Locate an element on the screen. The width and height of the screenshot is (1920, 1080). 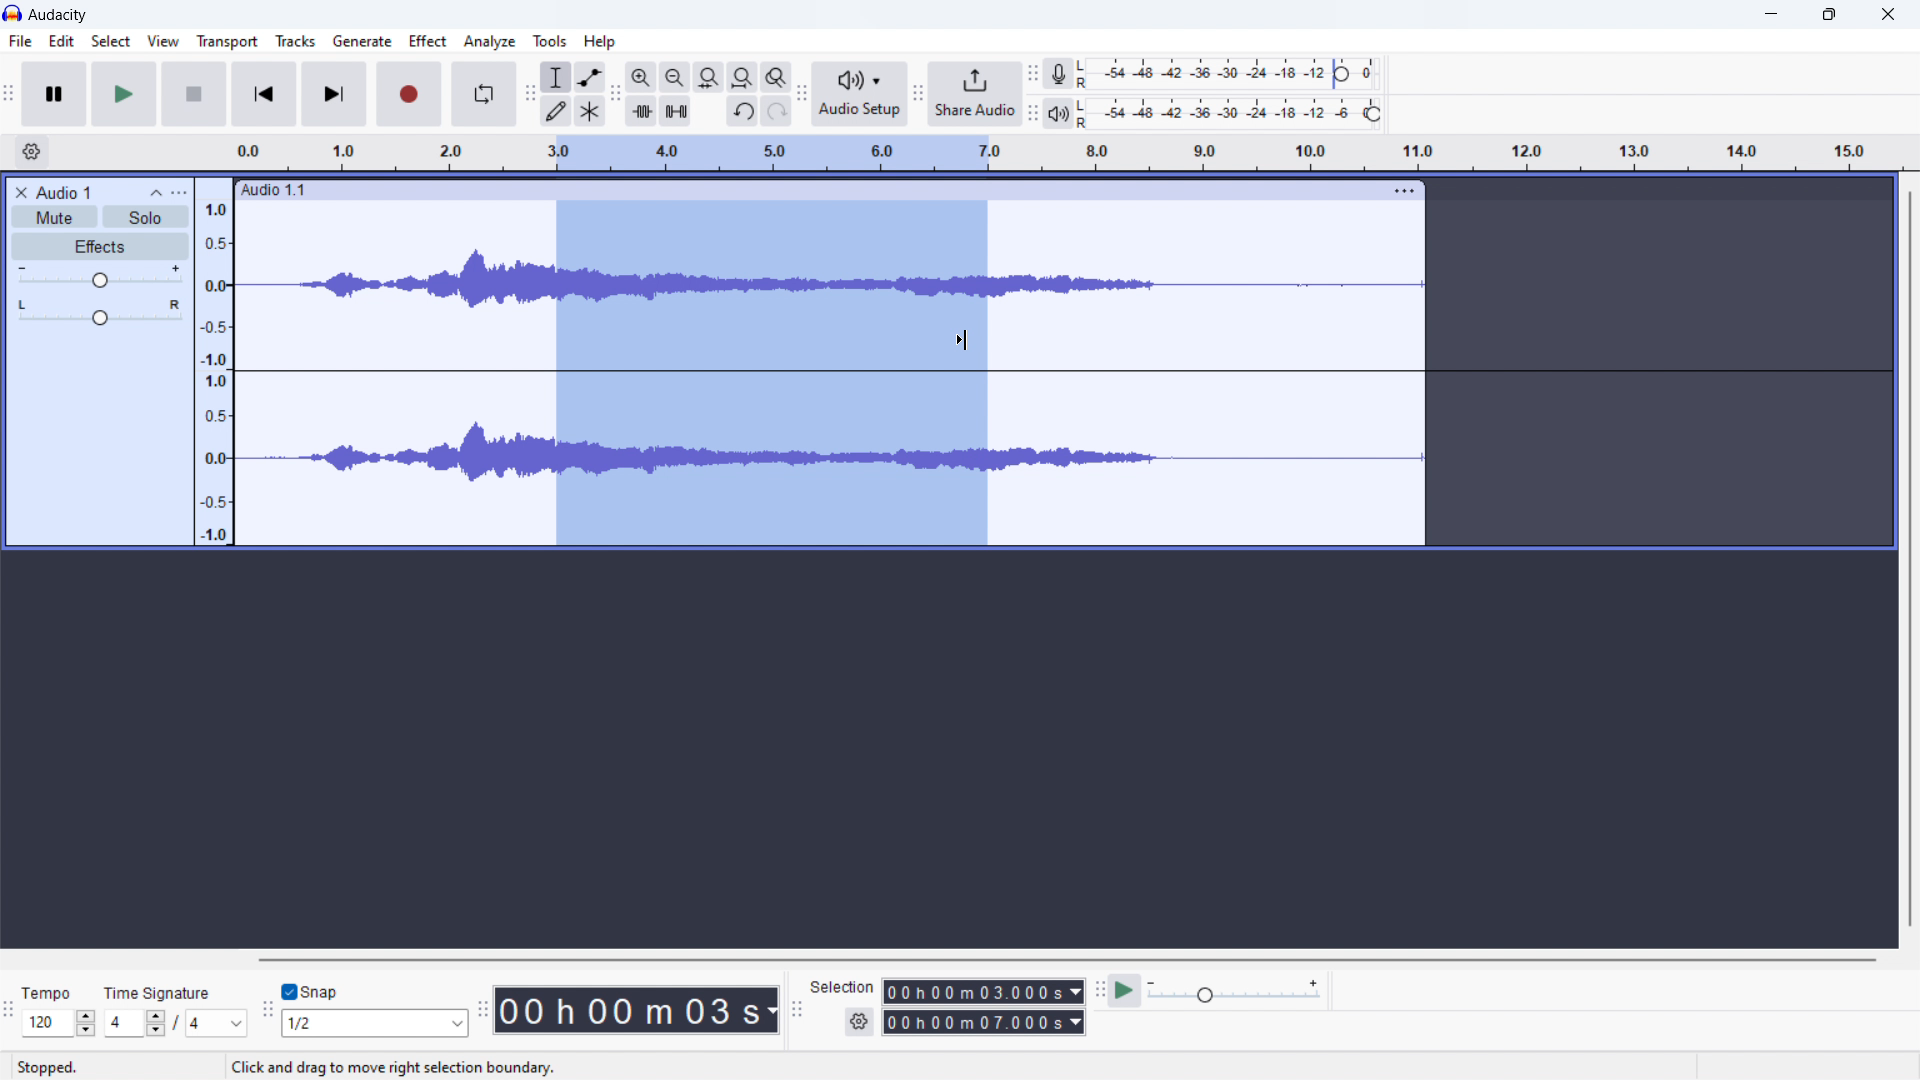
recording meter is located at coordinates (1059, 74).